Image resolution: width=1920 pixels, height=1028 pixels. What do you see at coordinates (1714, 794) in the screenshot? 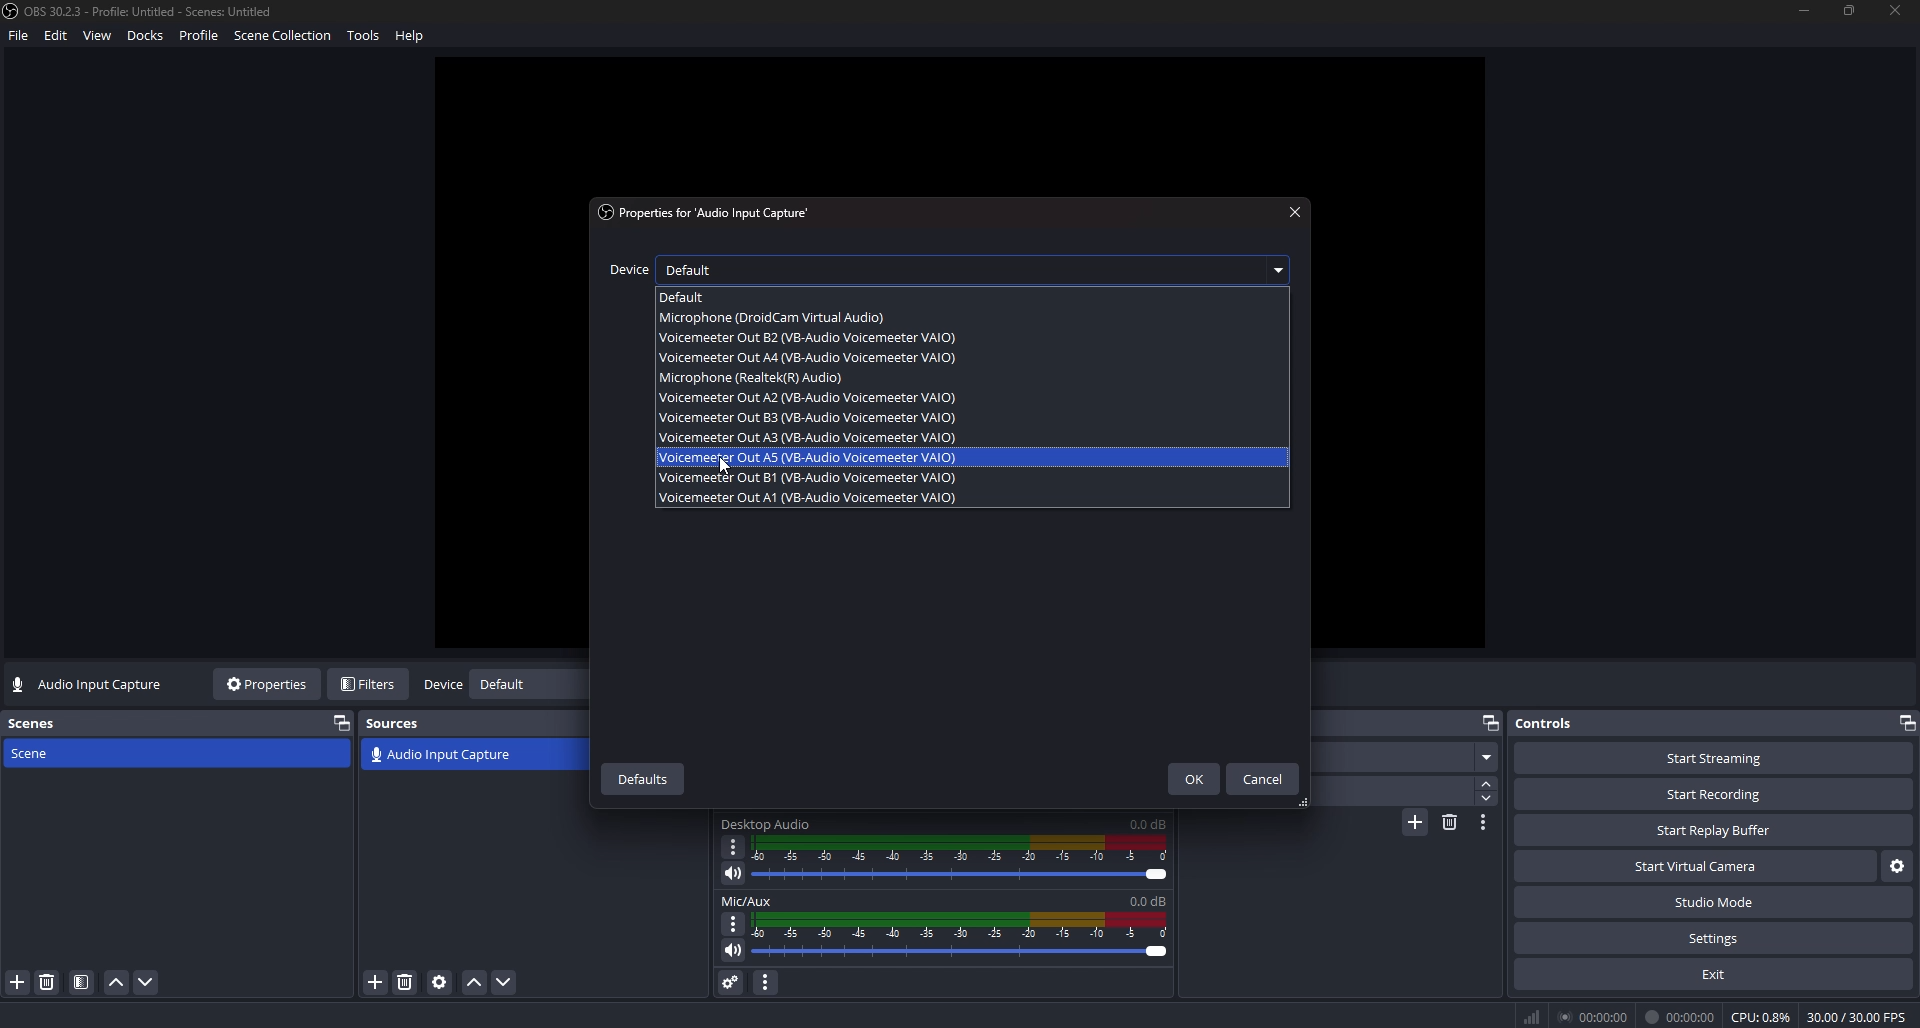
I see `start recording` at bounding box center [1714, 794].